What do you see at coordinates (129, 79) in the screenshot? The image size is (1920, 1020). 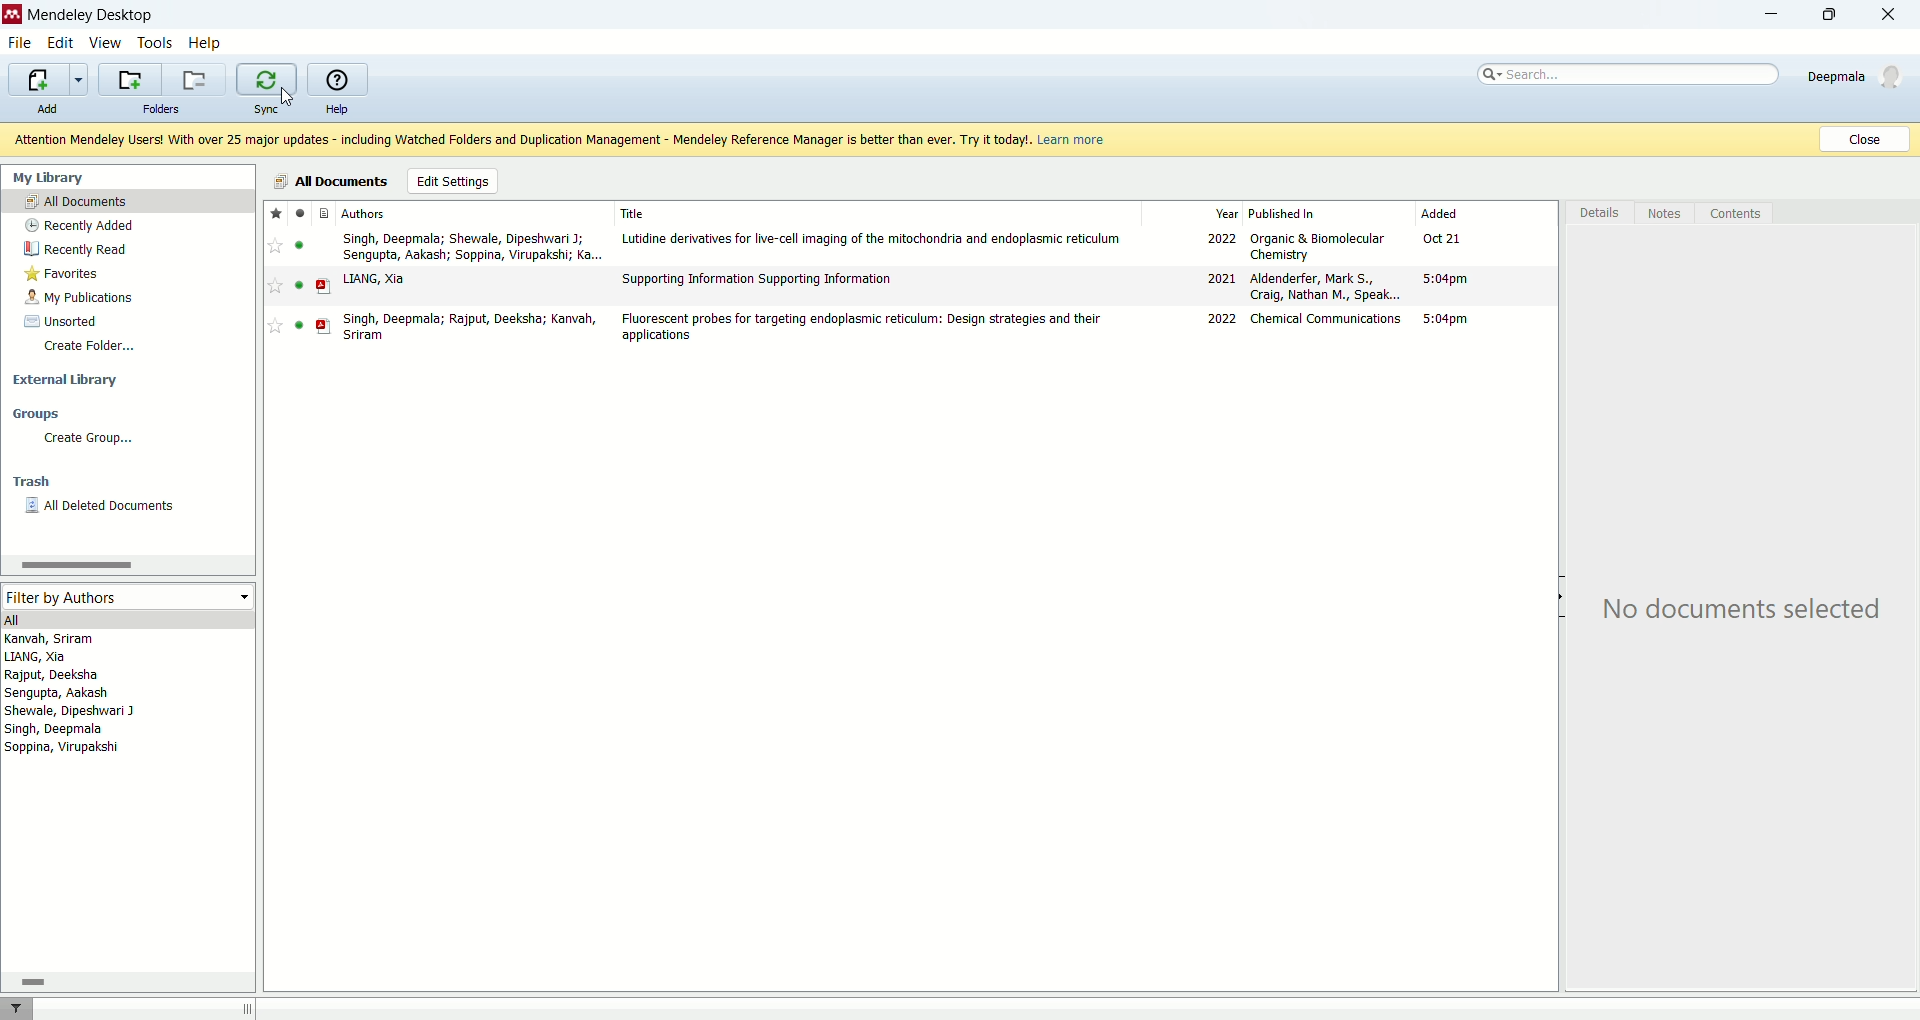 I see `create a new folder` at bounding box center [129, 79].